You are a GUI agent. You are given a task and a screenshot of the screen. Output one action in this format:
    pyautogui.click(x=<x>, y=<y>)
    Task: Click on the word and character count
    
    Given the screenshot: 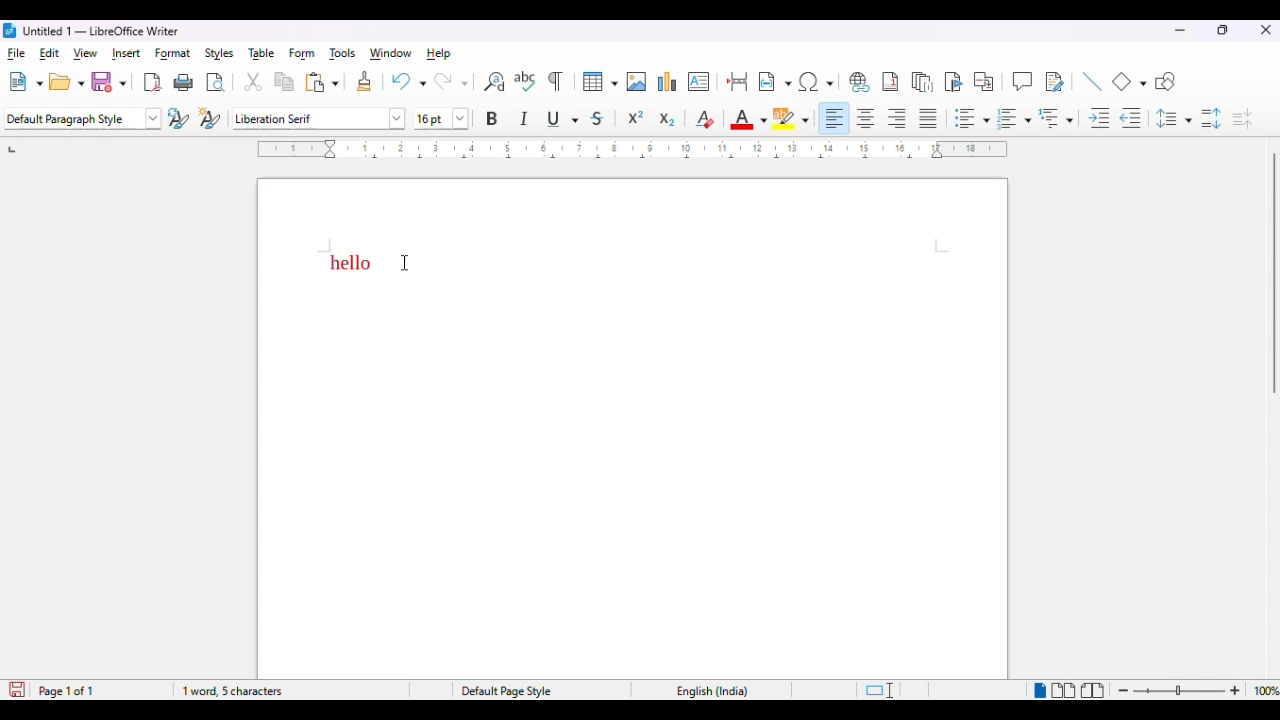 What is the action you would take?
    pyautogui.click(x=286, y=691)
    